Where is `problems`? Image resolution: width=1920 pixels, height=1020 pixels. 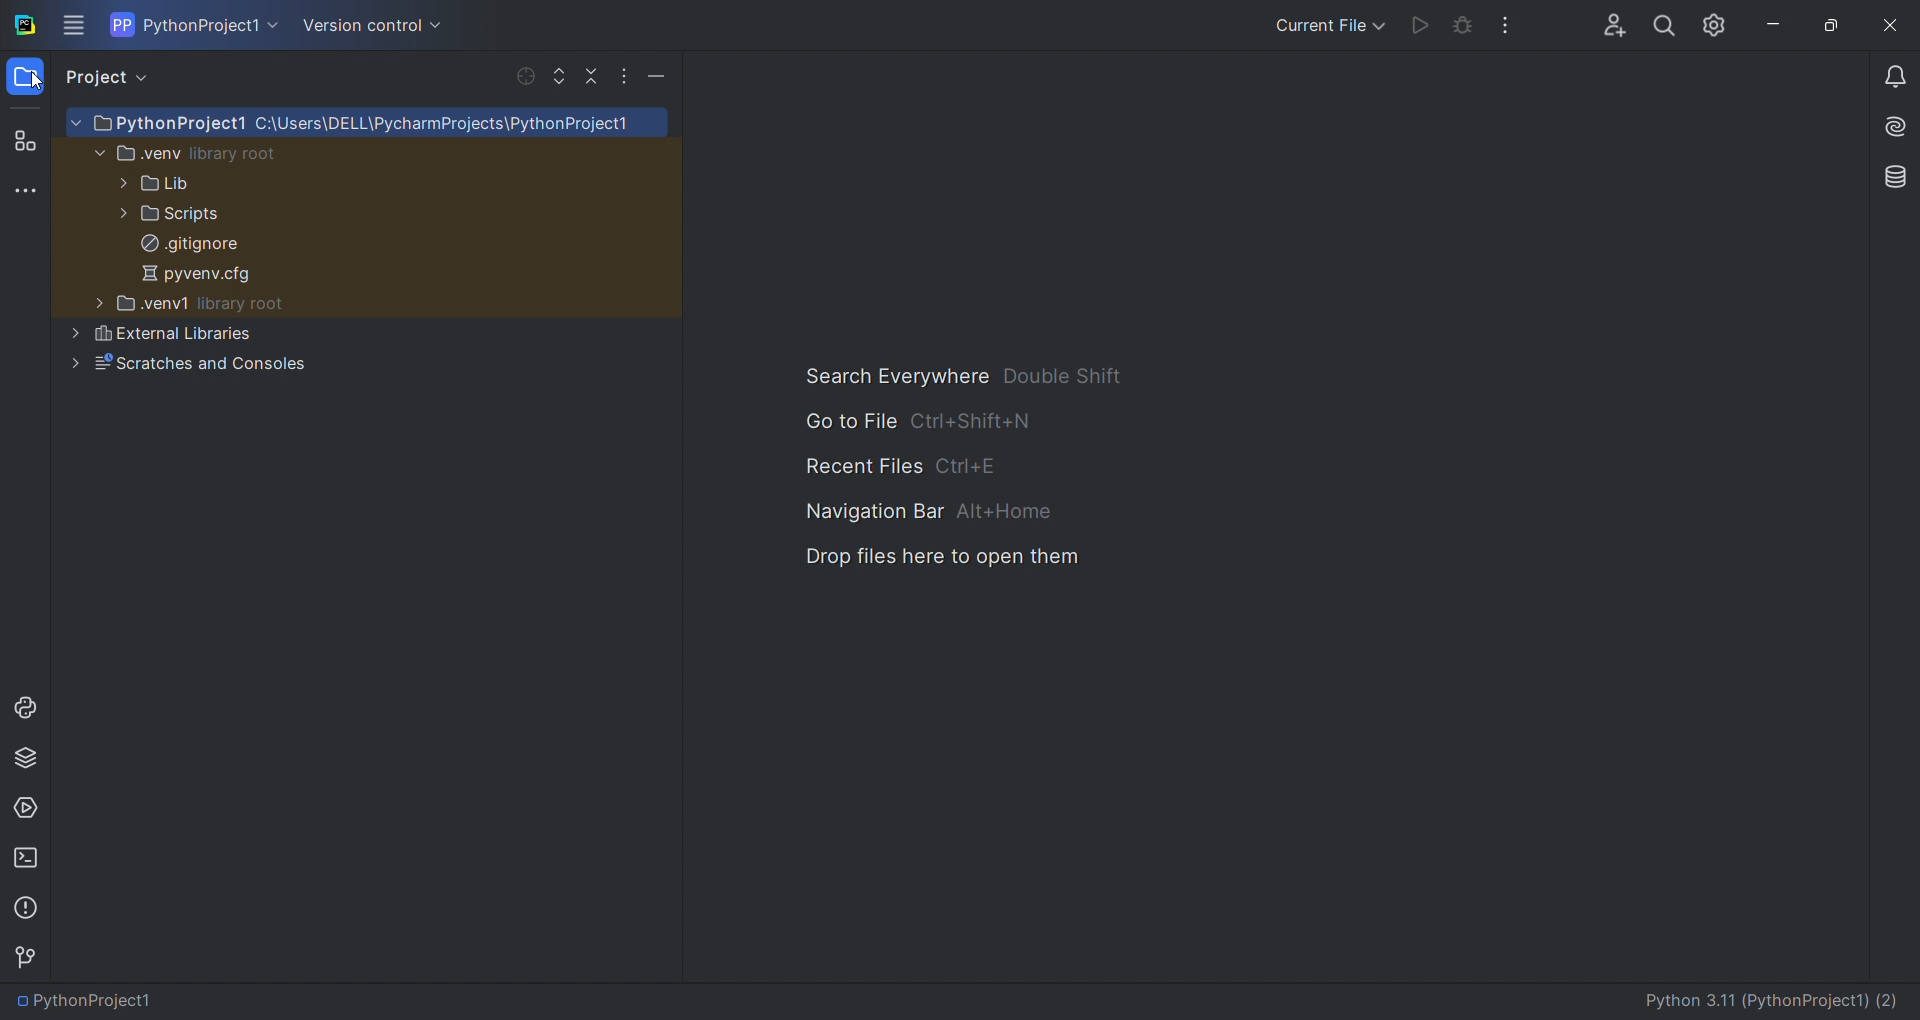
problems is located at coordinates (24, 907).